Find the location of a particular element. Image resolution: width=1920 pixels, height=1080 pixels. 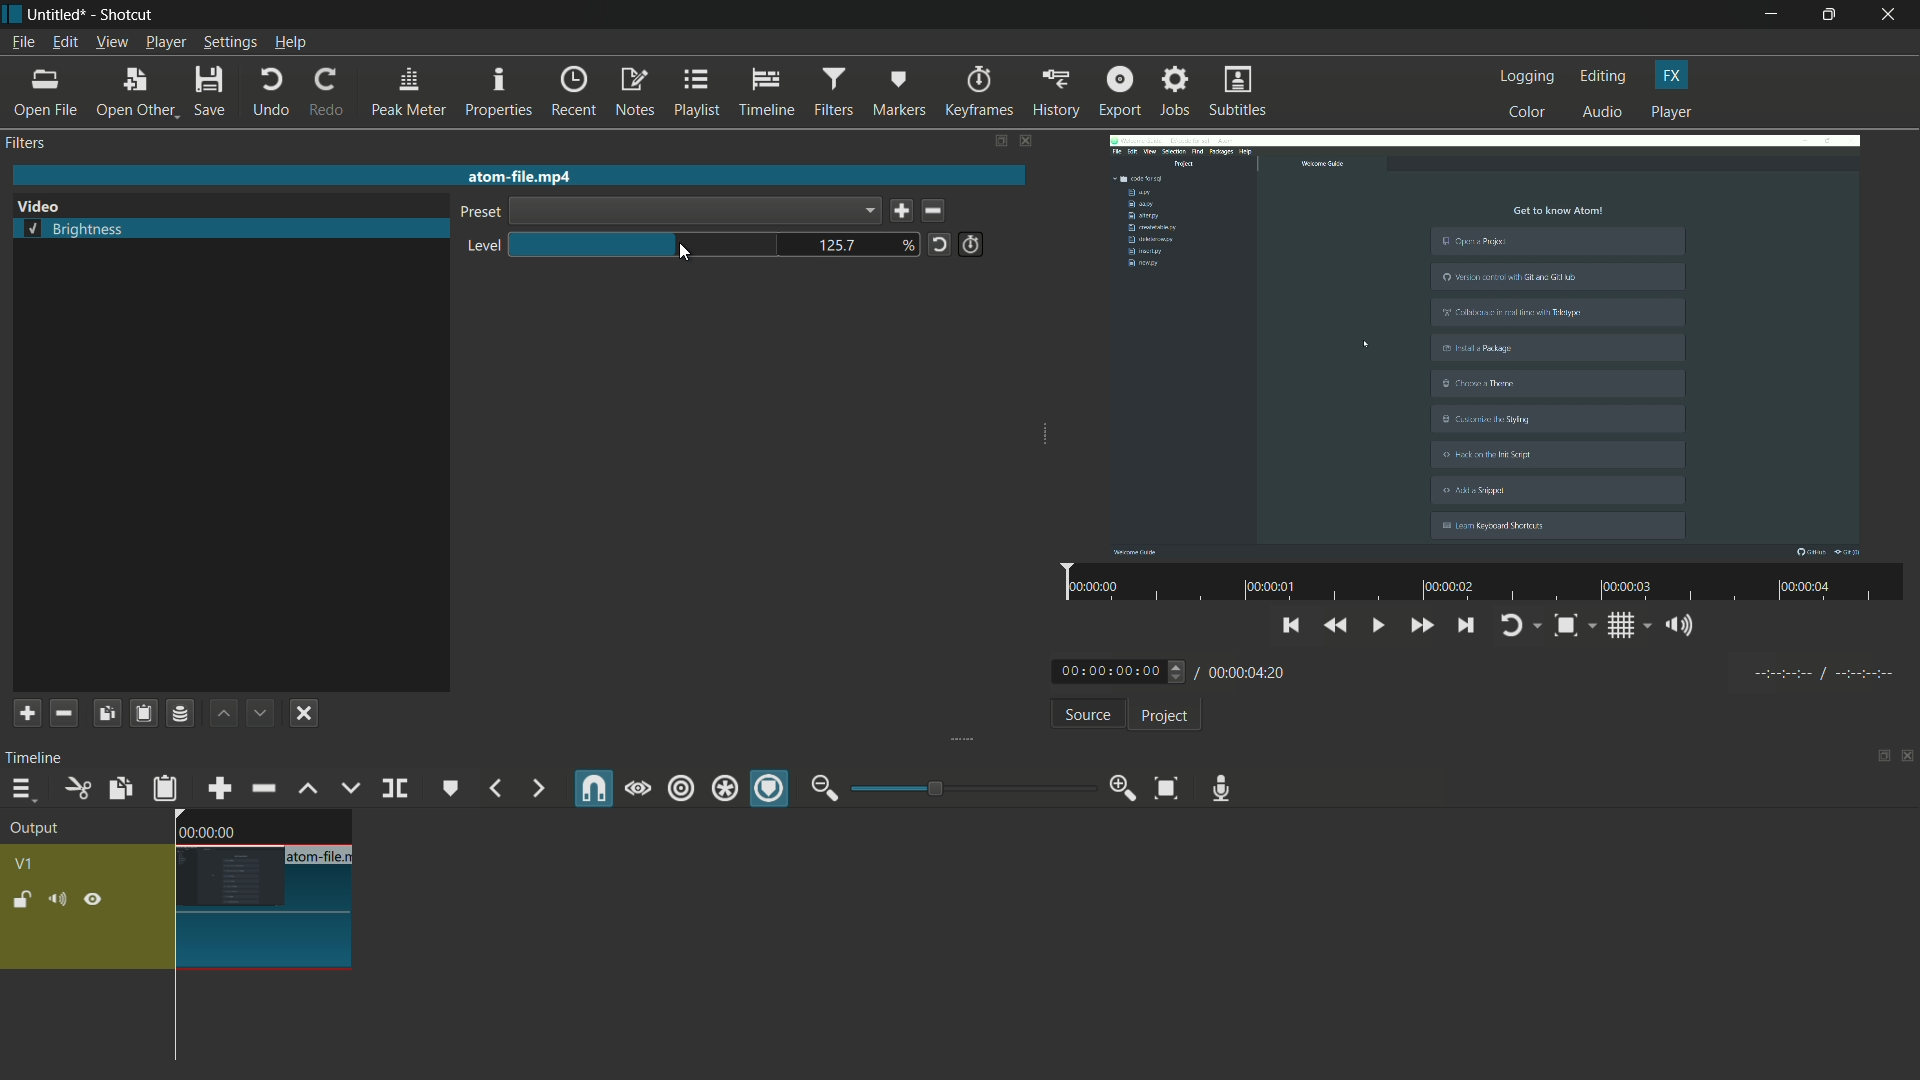

copy is located at coordinates (118, 788).